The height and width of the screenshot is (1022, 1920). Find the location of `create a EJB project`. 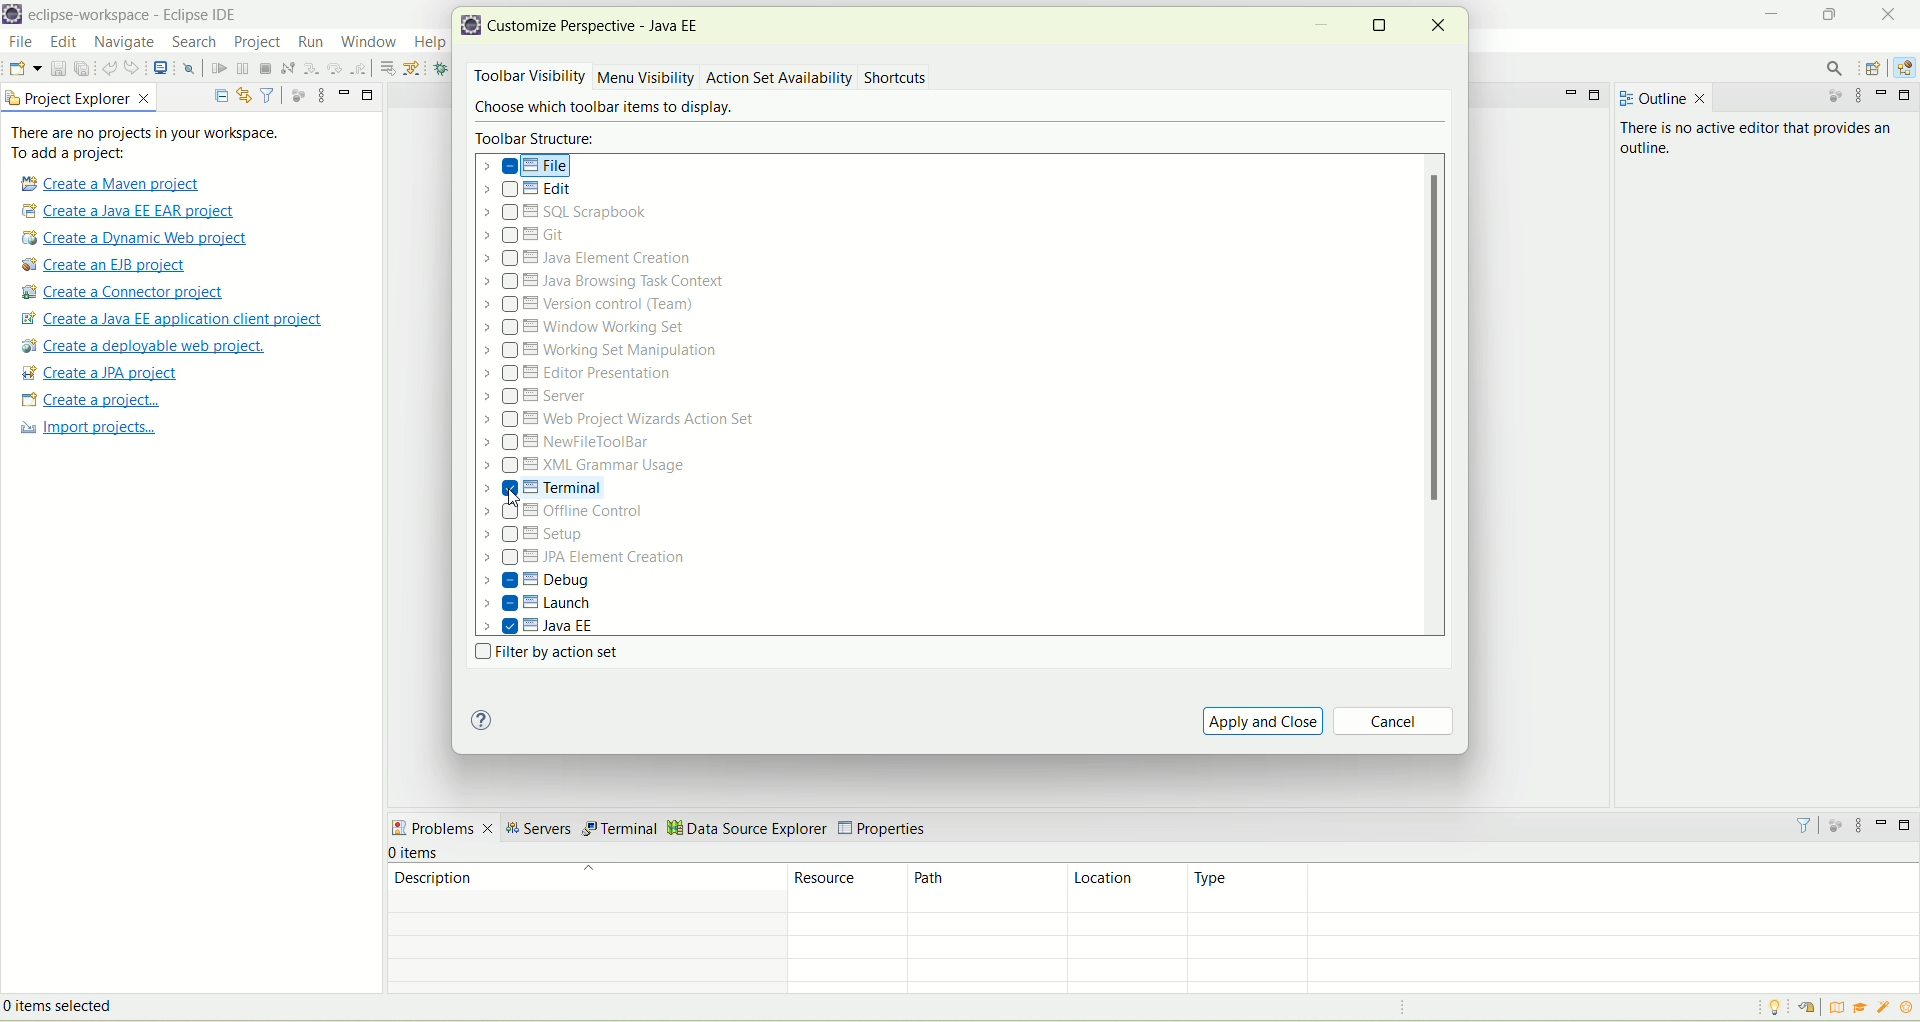

create a EJB project is located at coordinates (109, 266).